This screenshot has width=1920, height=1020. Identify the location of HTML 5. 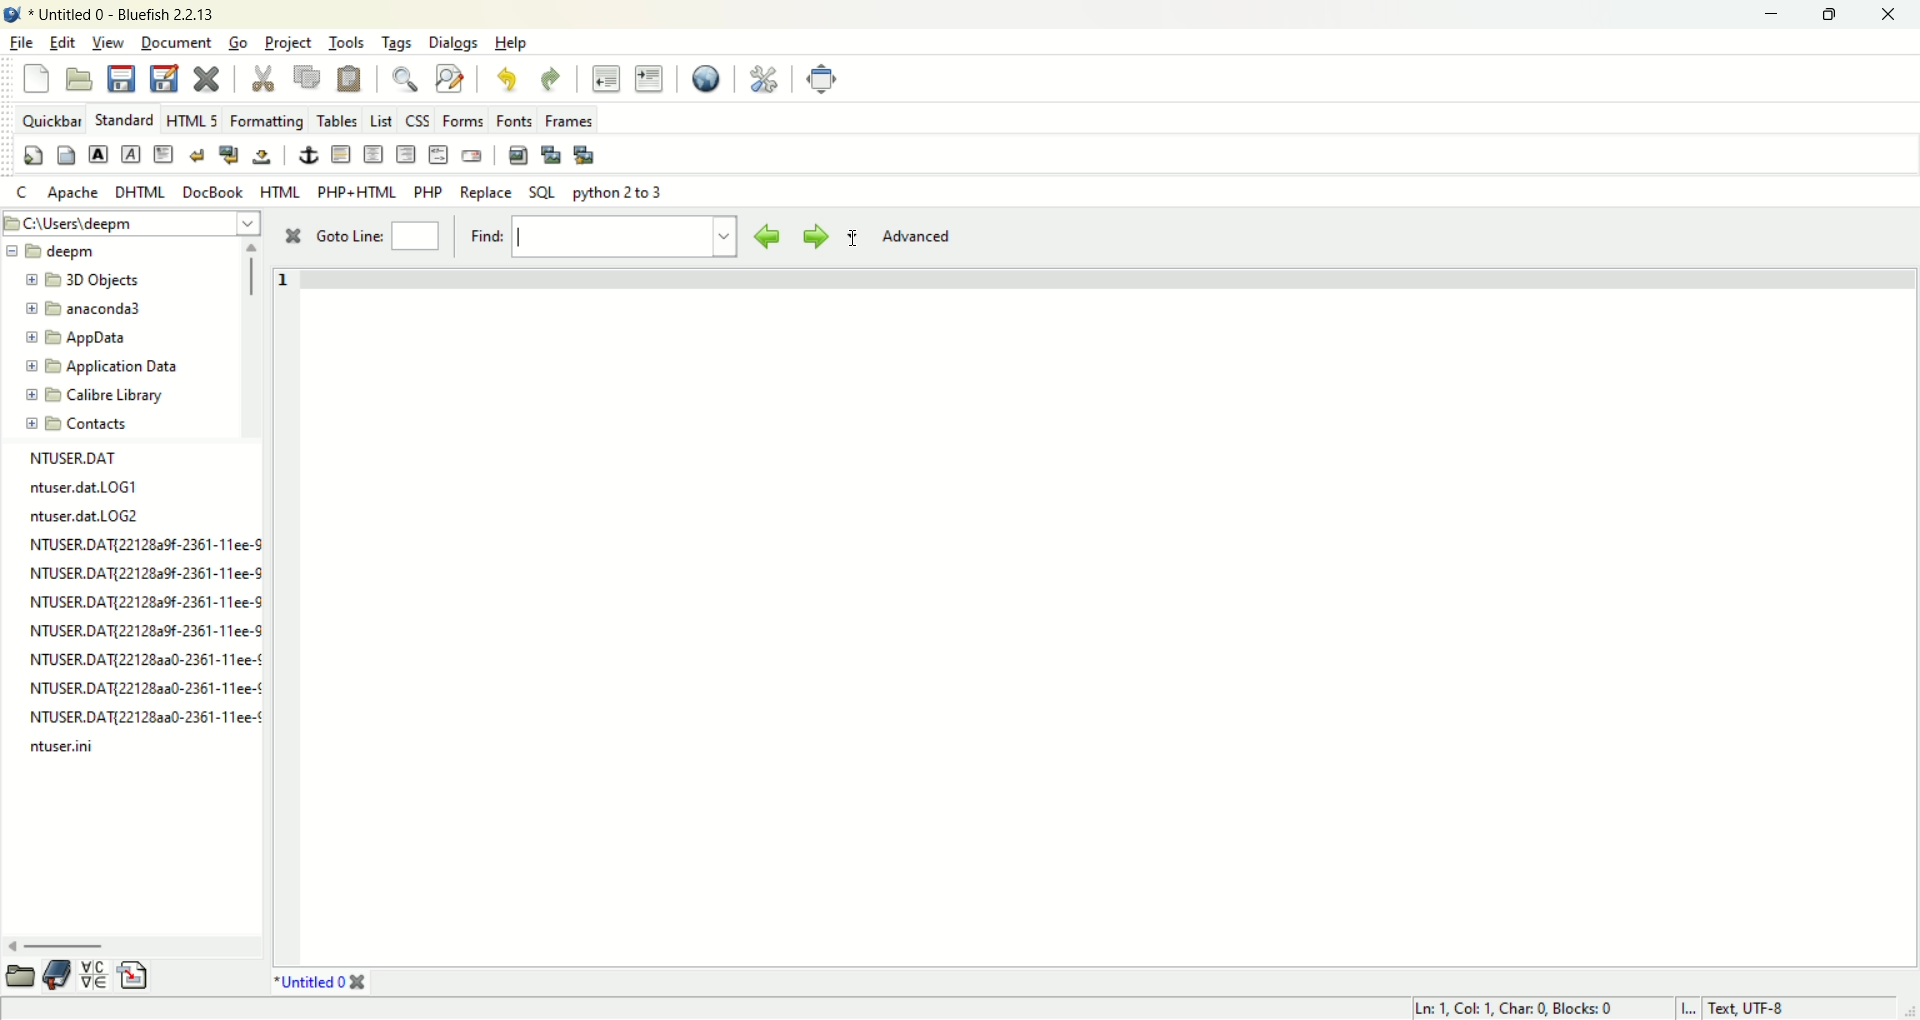
(193, 122).